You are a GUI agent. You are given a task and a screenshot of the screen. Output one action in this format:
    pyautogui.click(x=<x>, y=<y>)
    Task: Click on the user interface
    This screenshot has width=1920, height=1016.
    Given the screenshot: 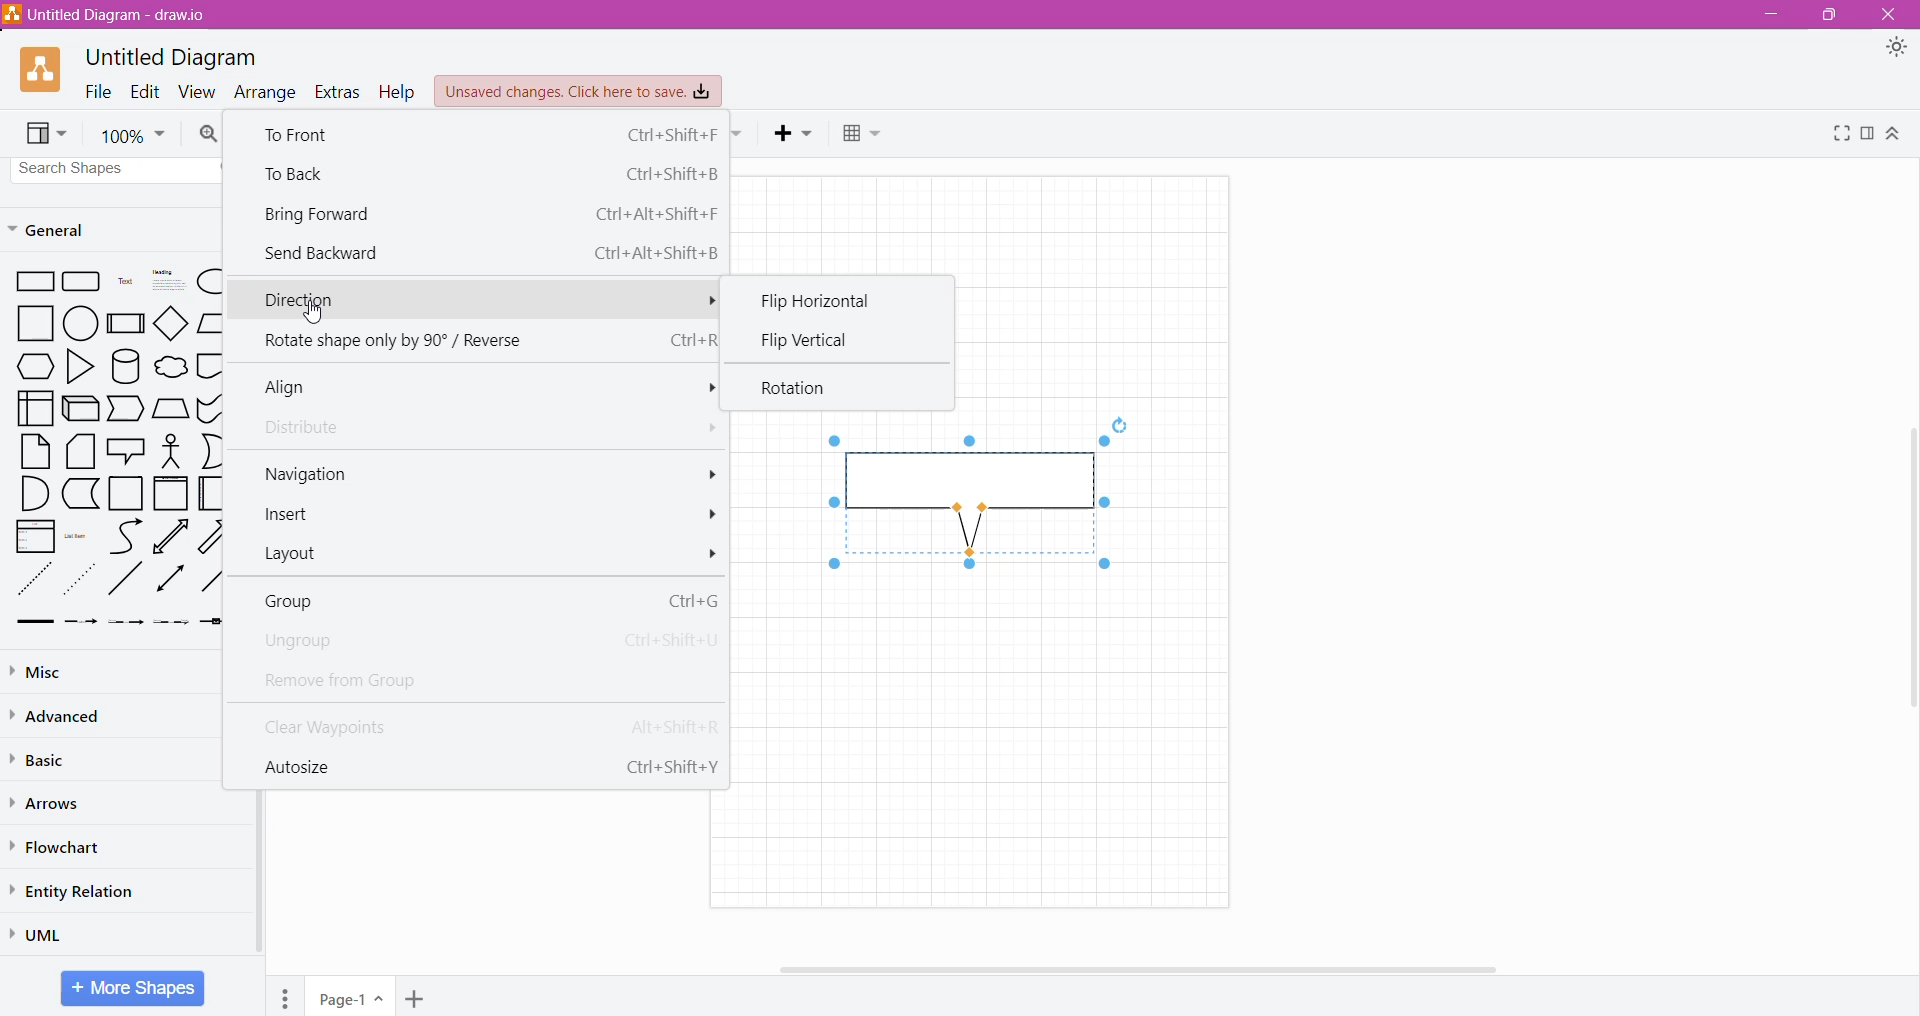 What is the action you would take?
    pyautogui.click(x=35, y=408)
    